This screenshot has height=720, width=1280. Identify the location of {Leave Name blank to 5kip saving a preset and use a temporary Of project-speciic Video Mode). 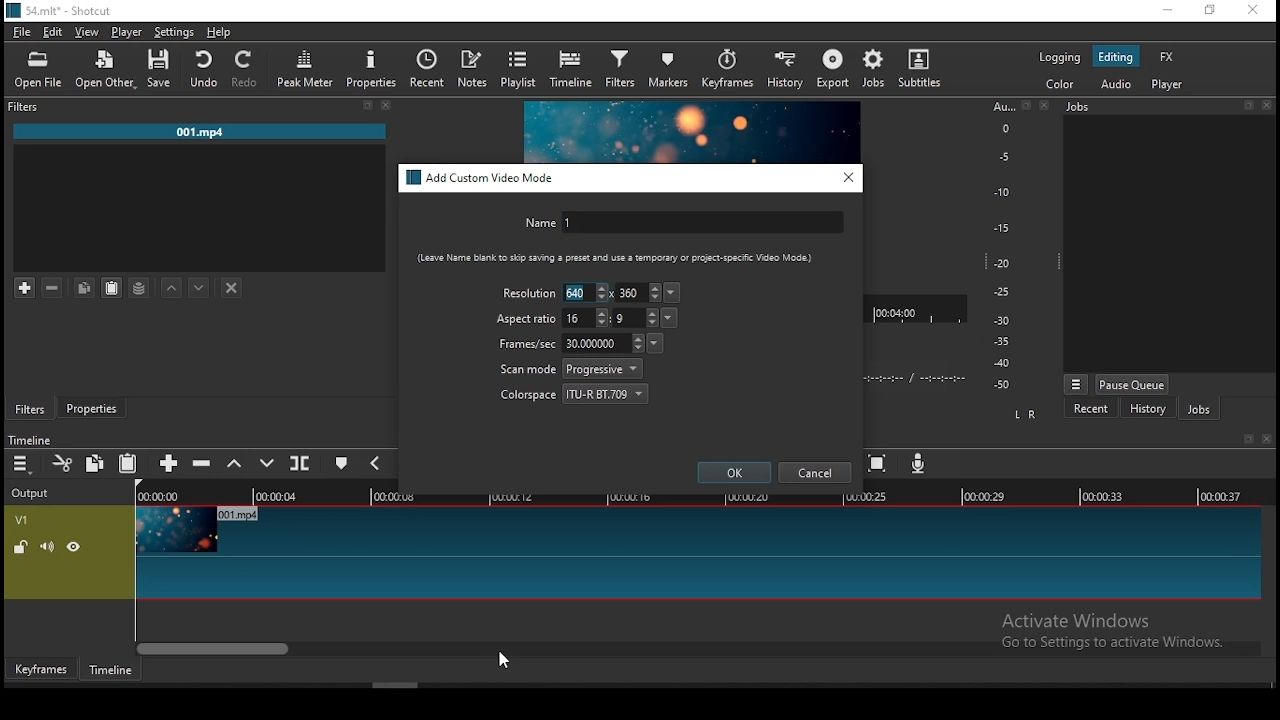
(607, 258).